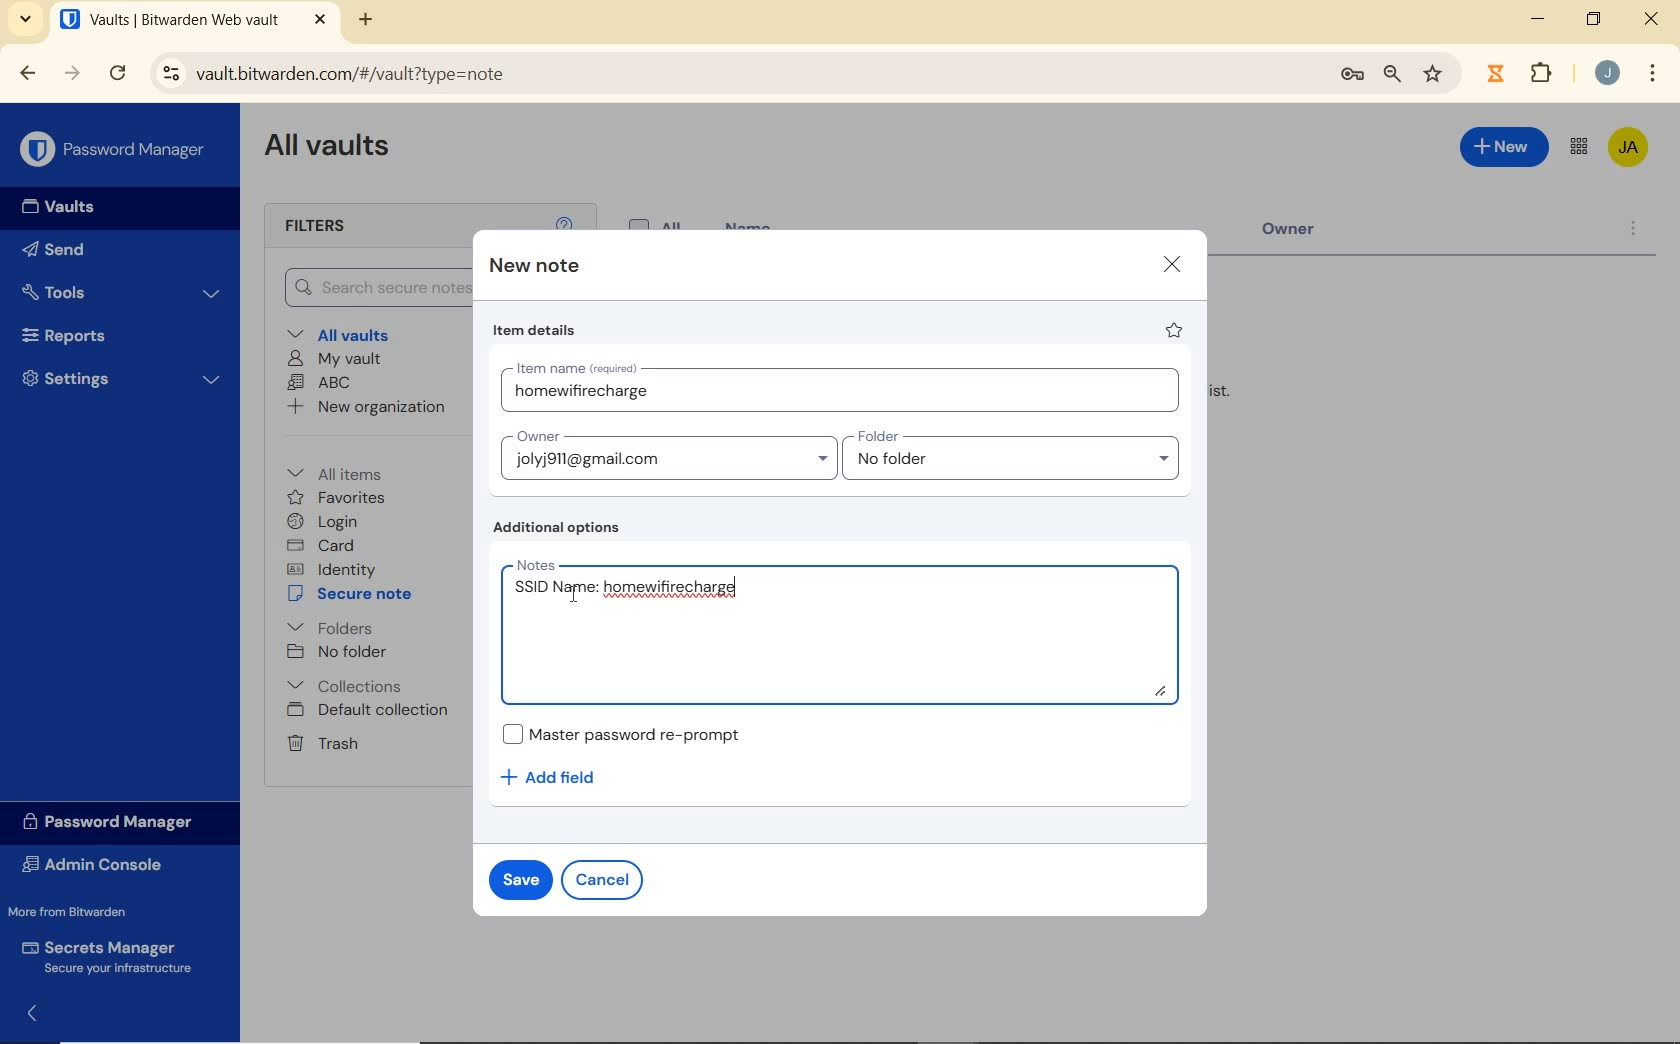 The width and height of the screenshot is (1680, 1044). What do you see at coordinates (354, 594) in the screenshot?
I see `secure note` at bounding box center [354, 594].